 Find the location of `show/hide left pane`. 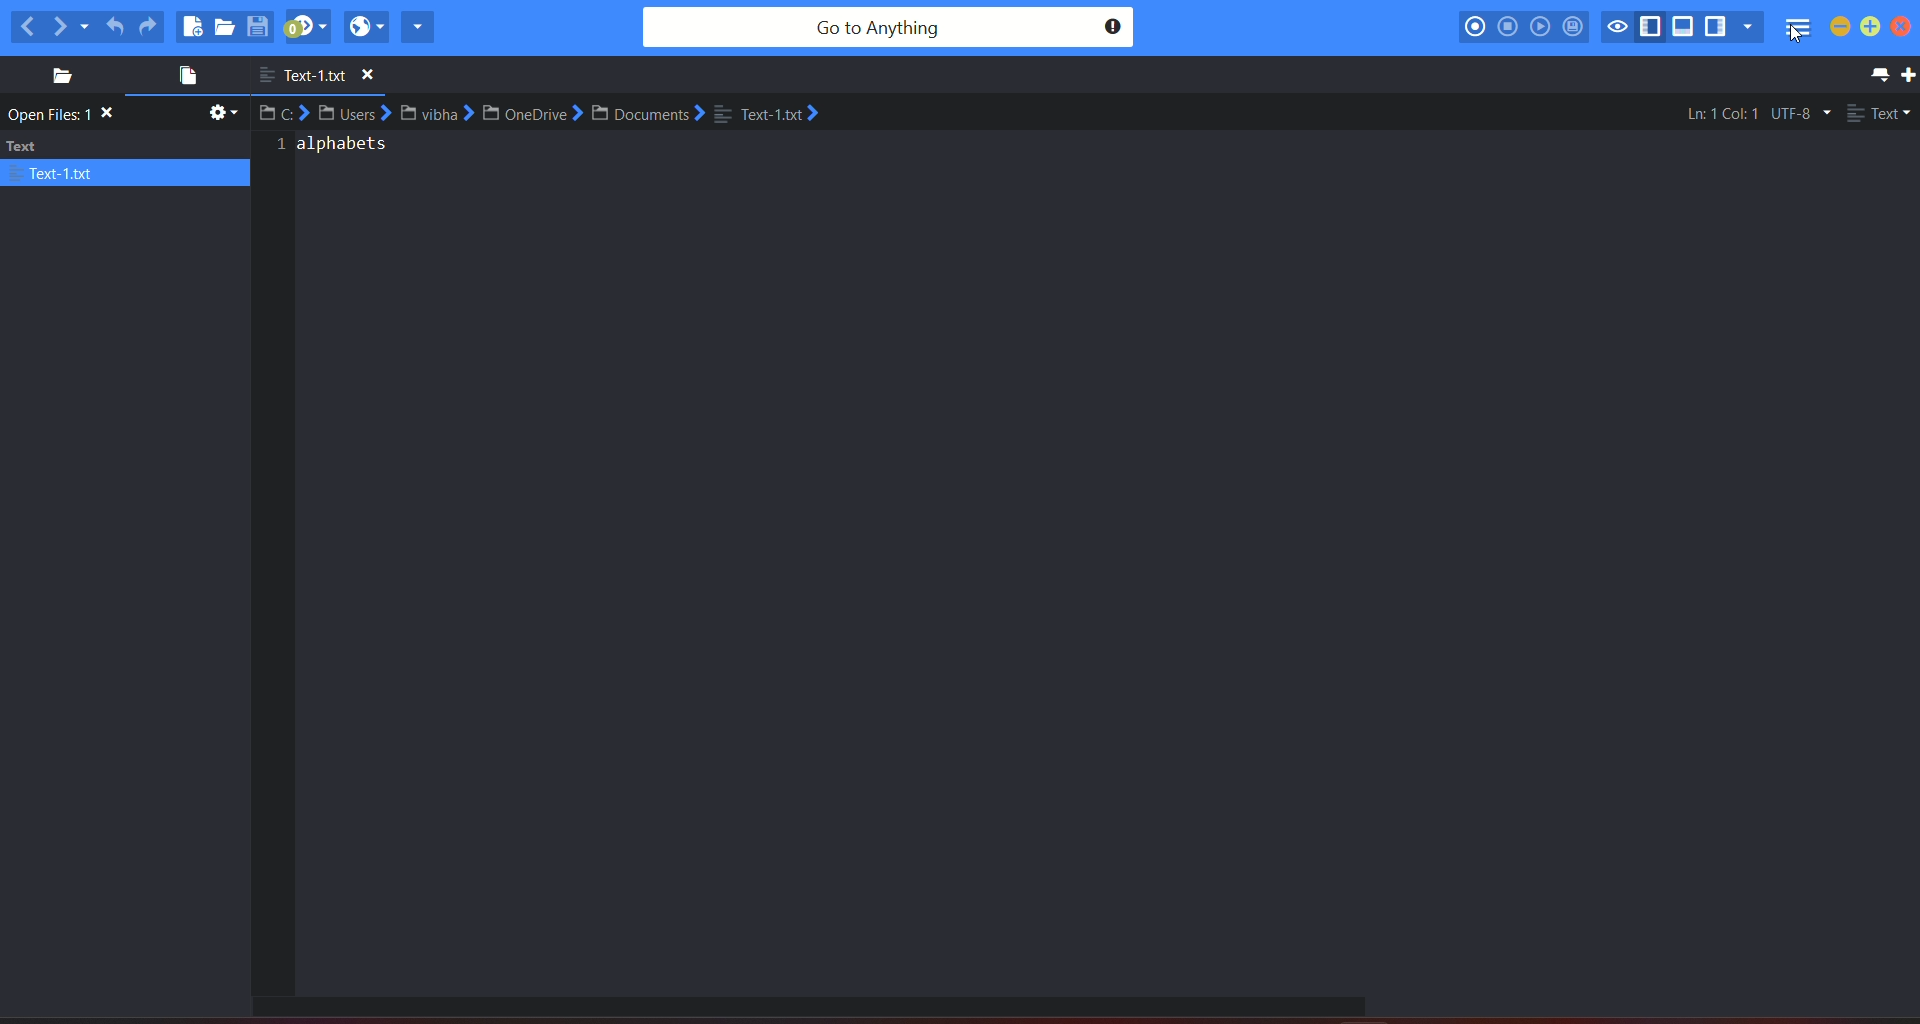

show/hide left pane is located at coordinates (1654, 27).